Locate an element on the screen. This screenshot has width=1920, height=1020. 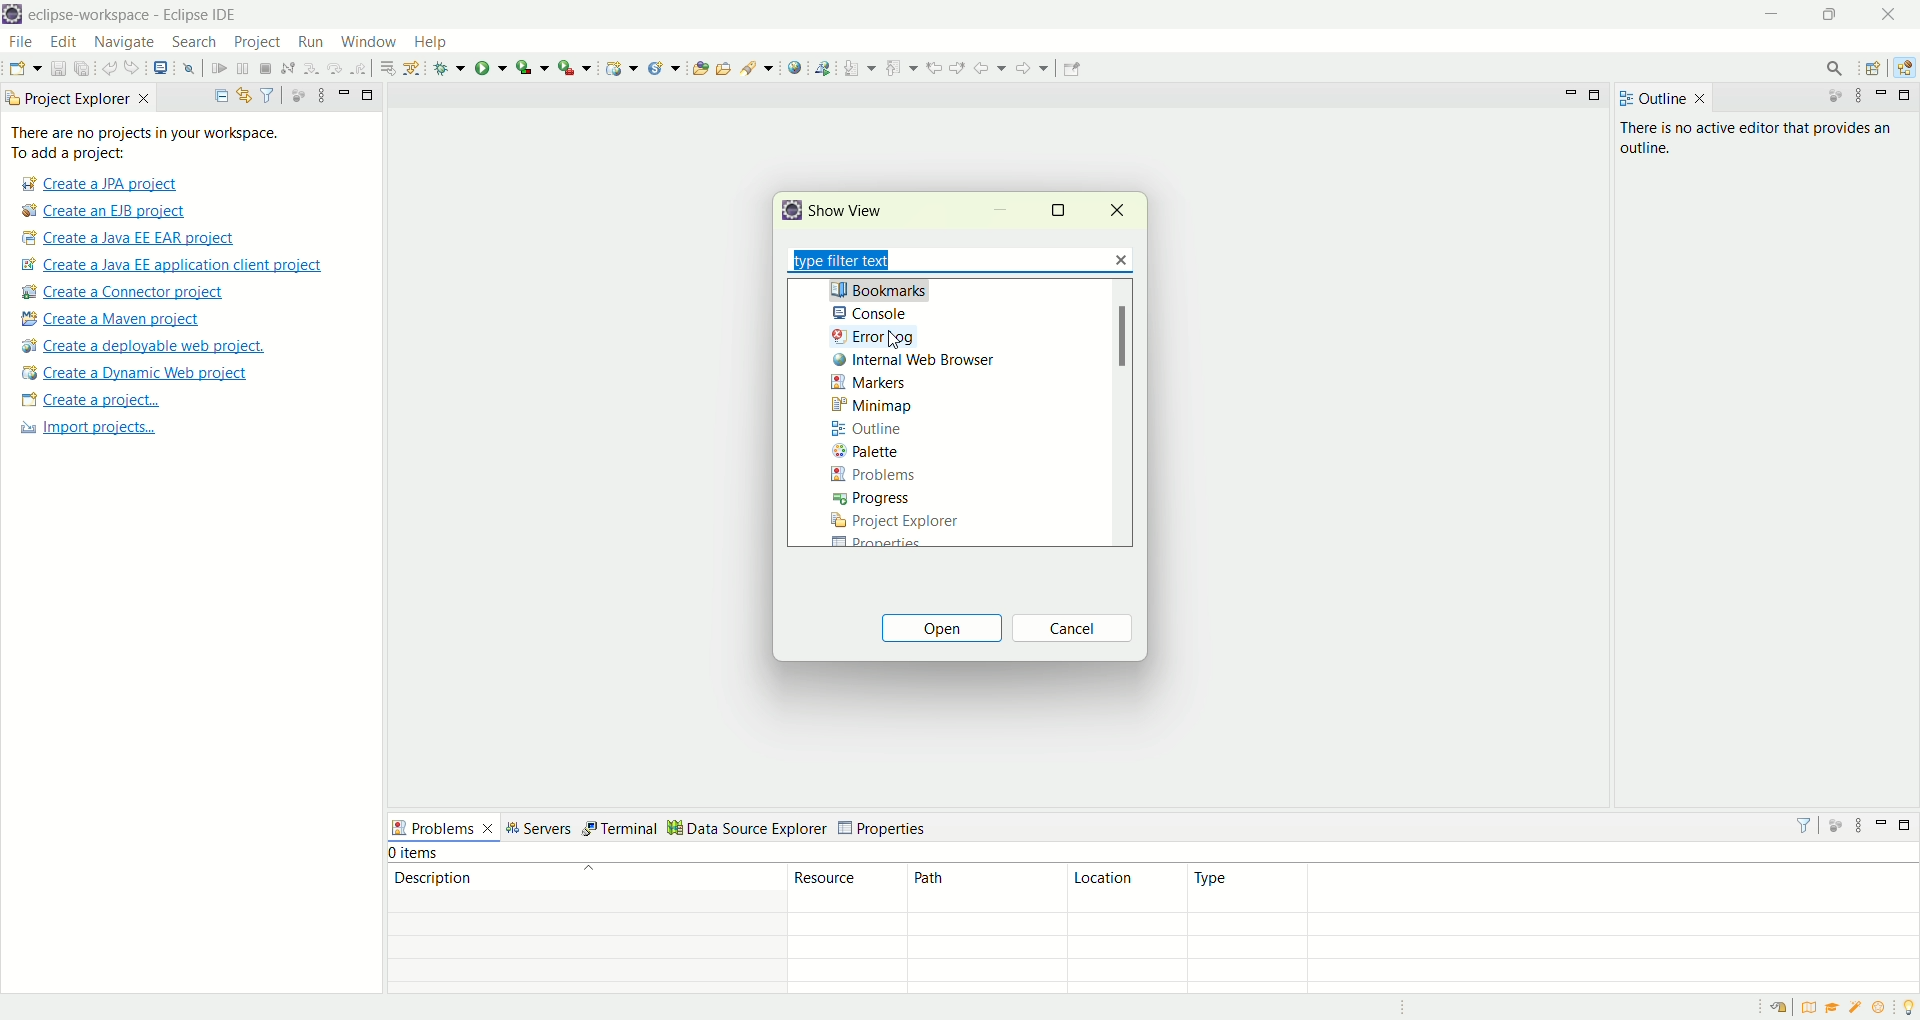
create a Java EE EAR project is located at coordinates (131, 239).